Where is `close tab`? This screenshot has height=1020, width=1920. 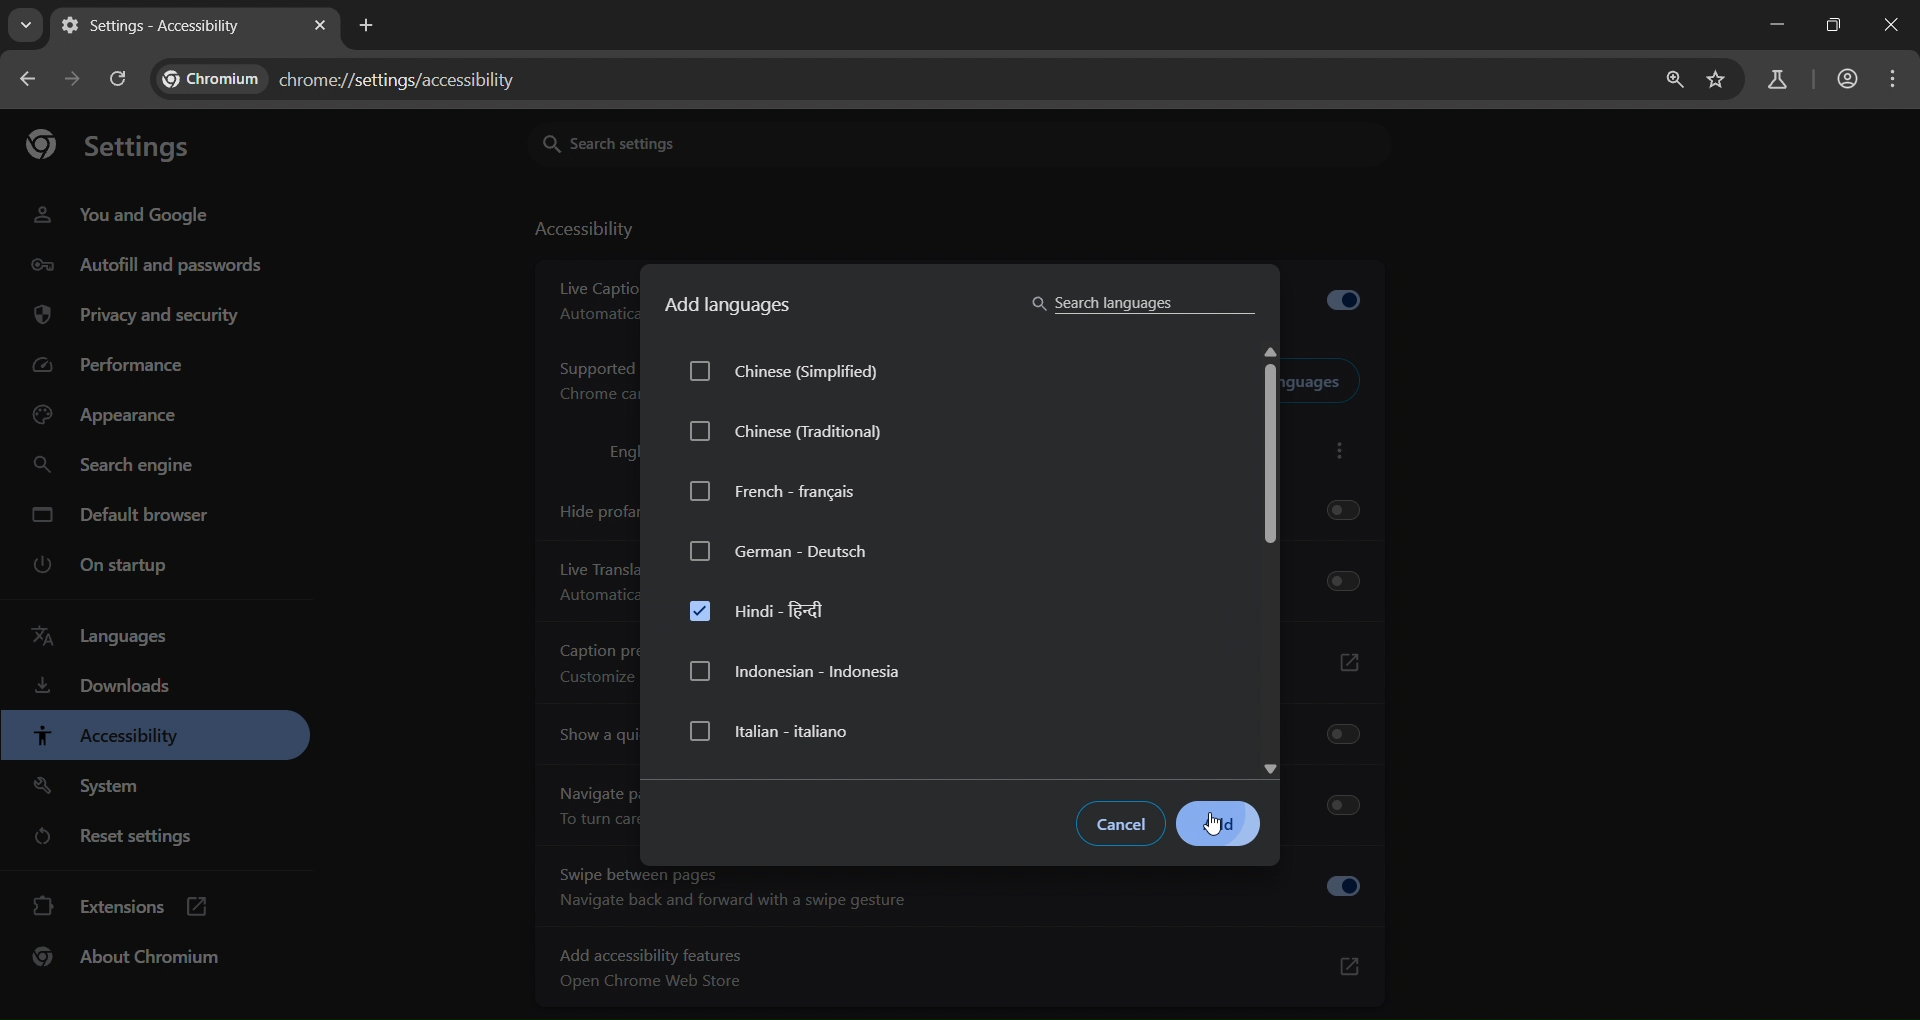 close tab is located at coordinates (320, 27).